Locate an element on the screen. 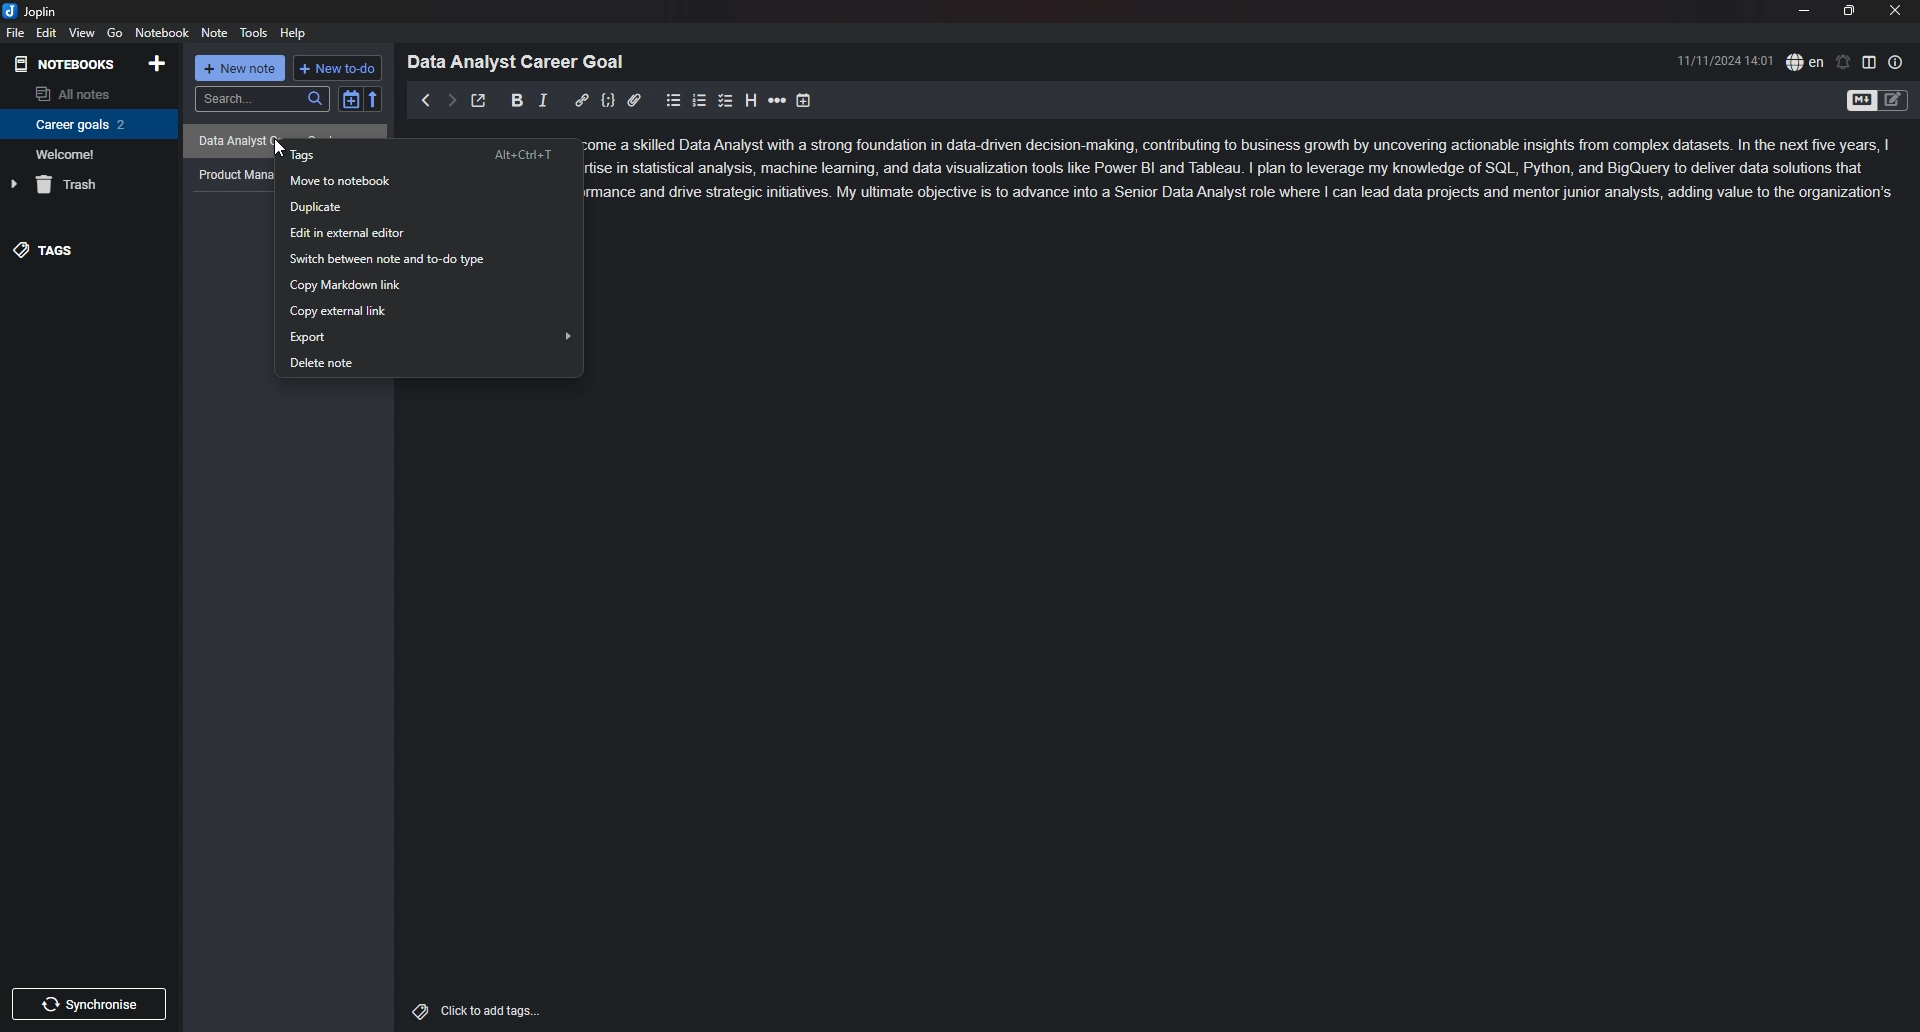 The width and height of the screenshot is (1920, 1032). spell check is located at coordinates (1805, 62).